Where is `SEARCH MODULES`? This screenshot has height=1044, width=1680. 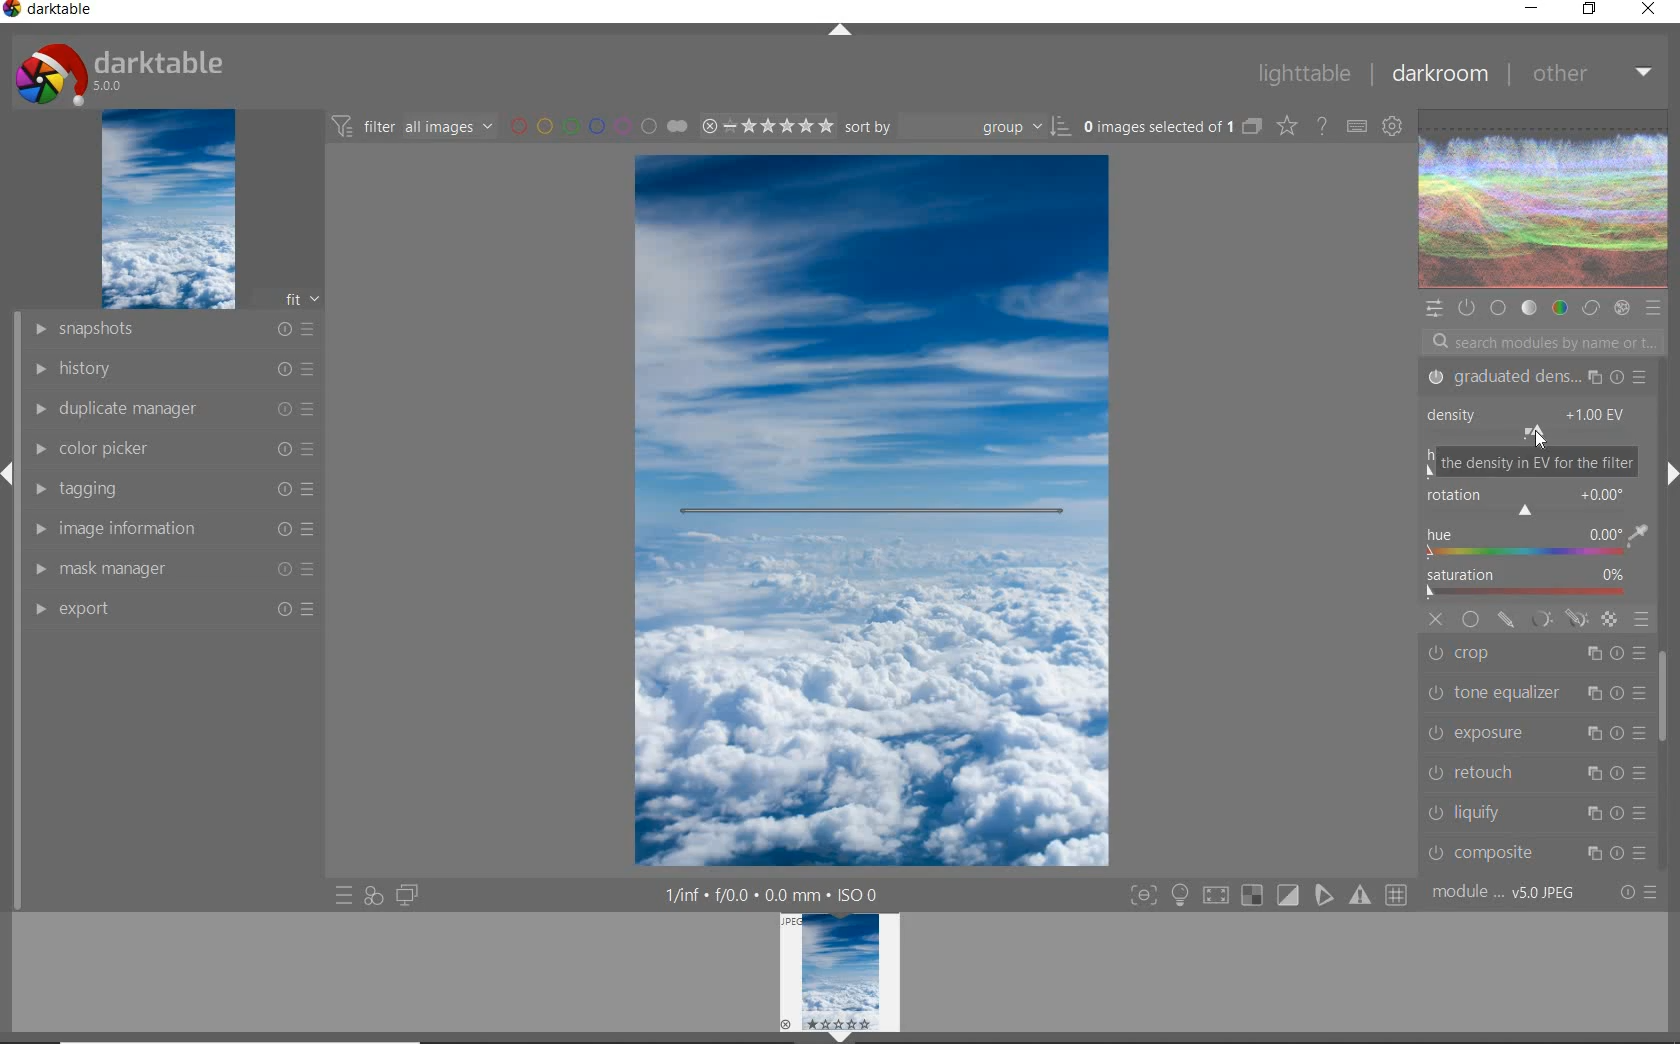
SEARCH MODULES is located at coordinates (1543, 342).